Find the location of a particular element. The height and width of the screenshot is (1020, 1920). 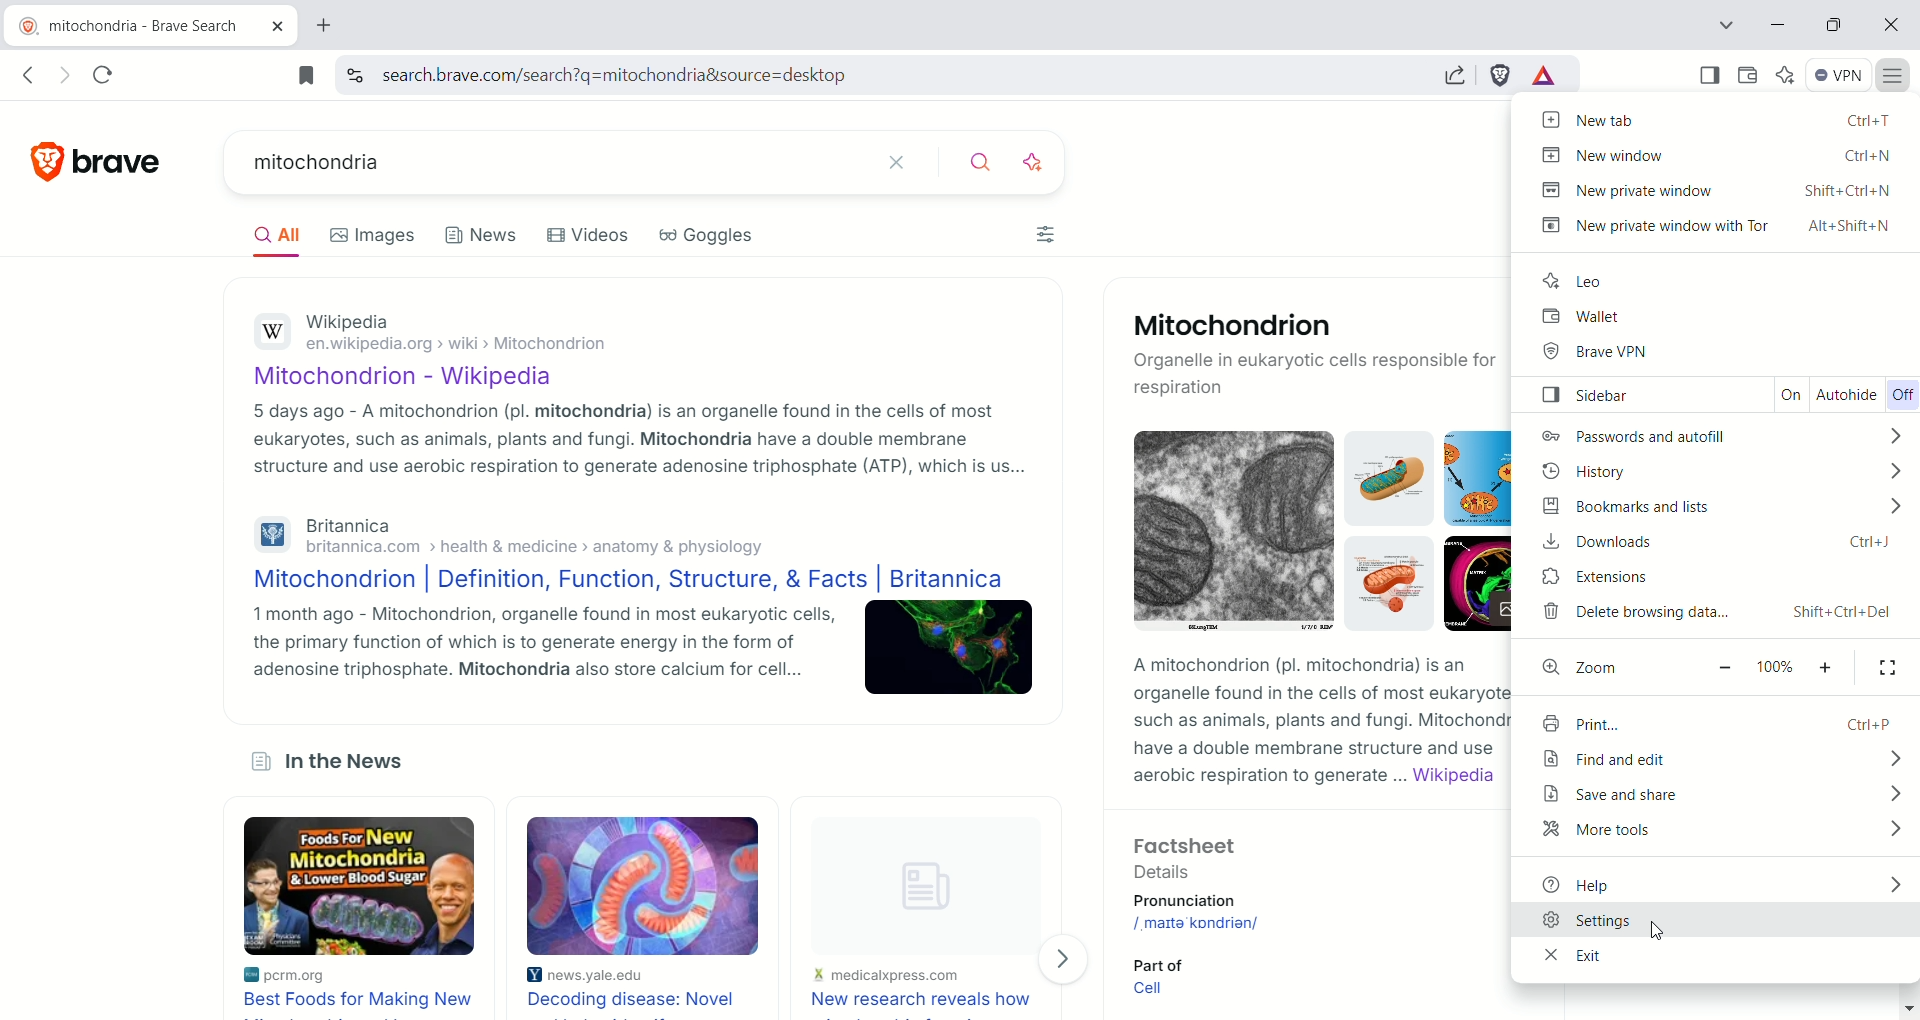

filters is located at coordinates (1035, 238).